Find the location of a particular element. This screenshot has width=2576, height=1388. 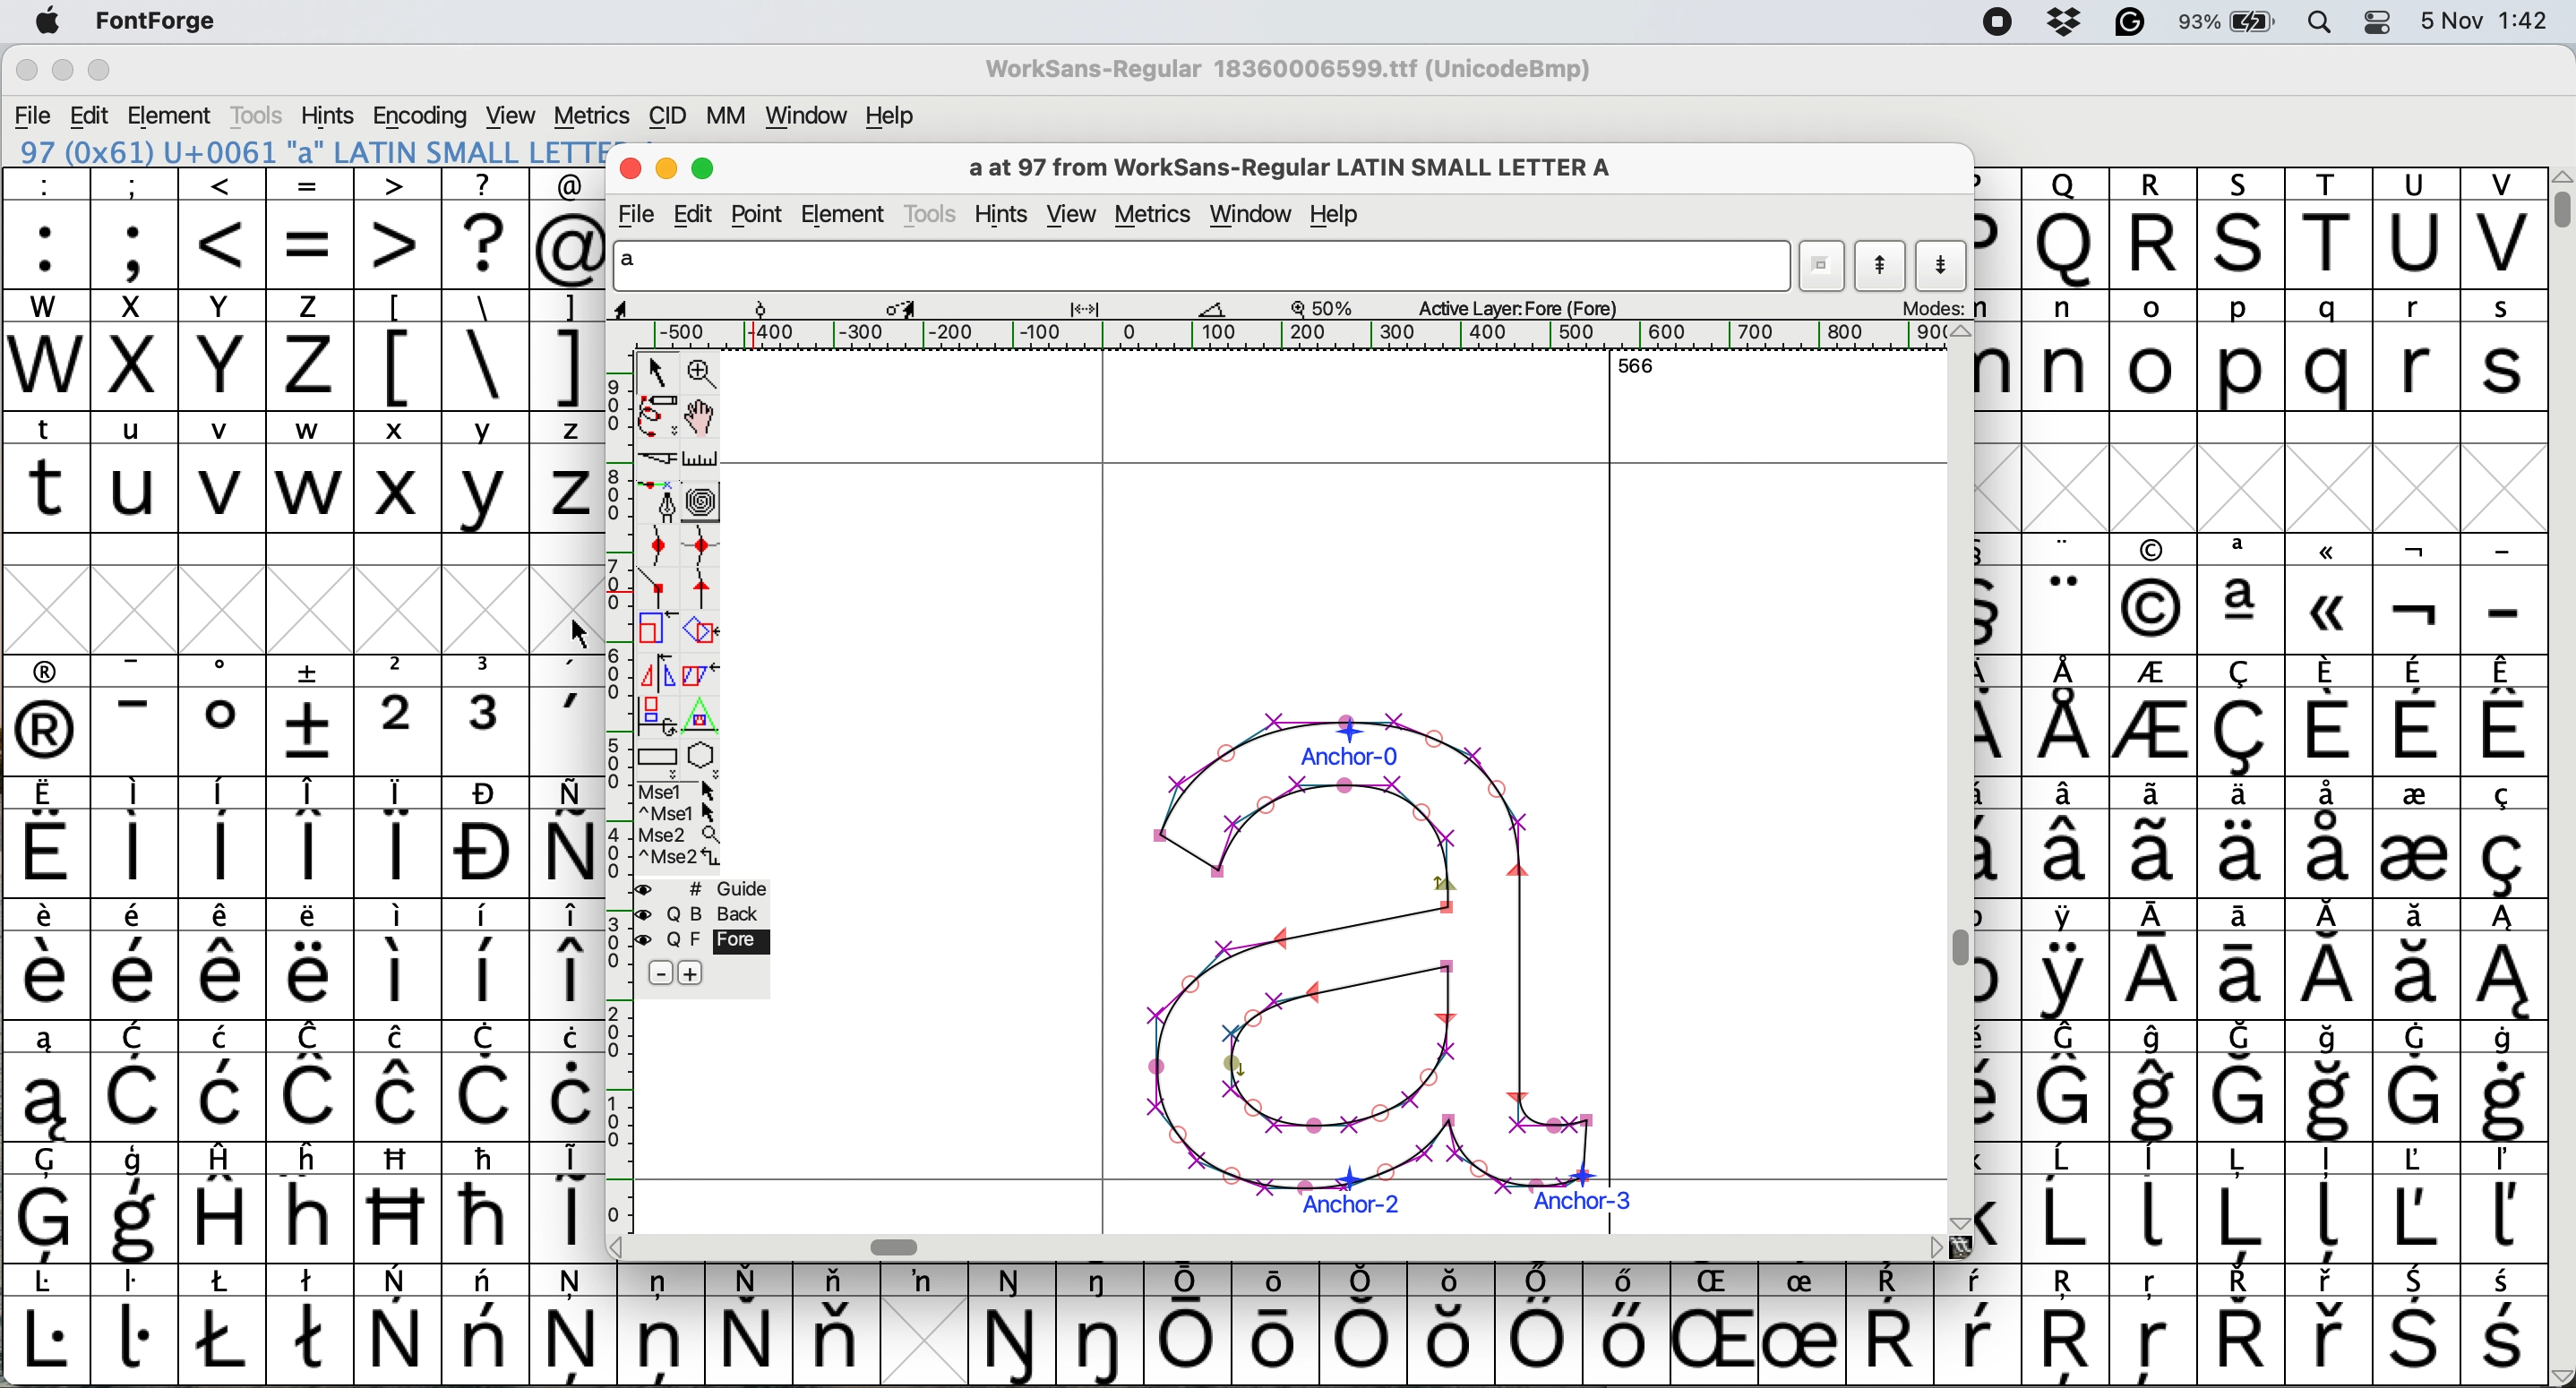

metrics is located at coordinates (591, 116).